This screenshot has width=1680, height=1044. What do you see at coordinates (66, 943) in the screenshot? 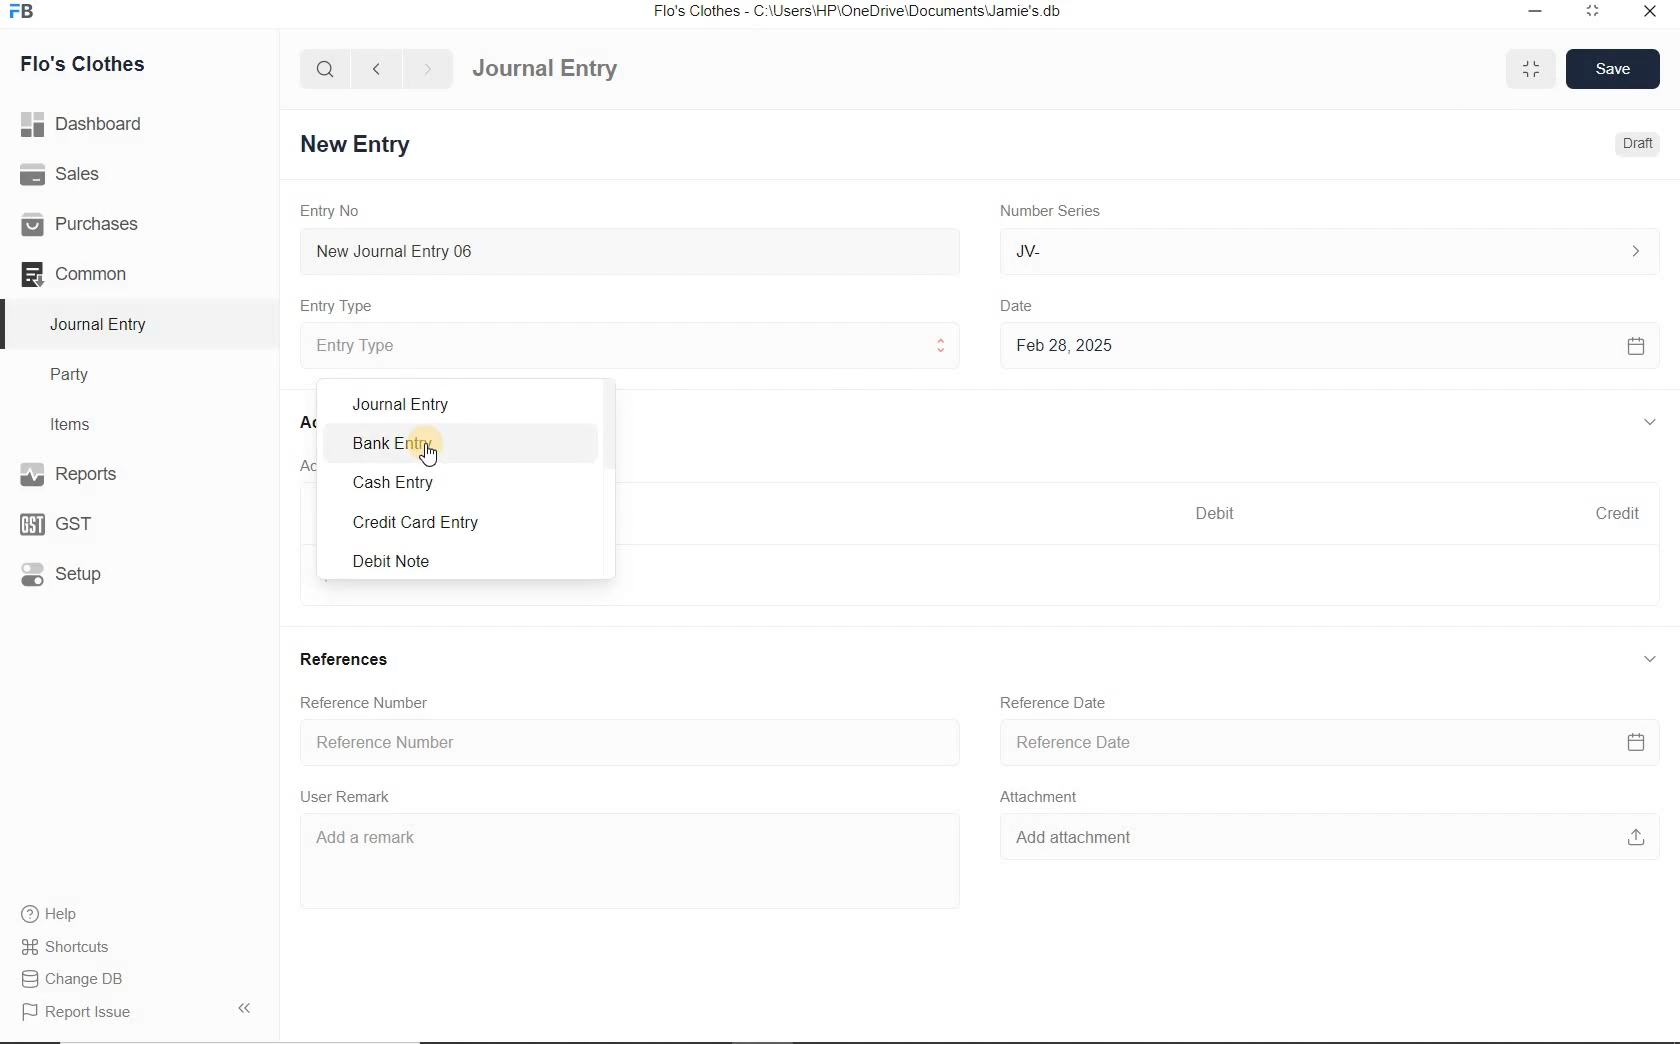
I see `Shortcuts` at bounding box center [66, 943].